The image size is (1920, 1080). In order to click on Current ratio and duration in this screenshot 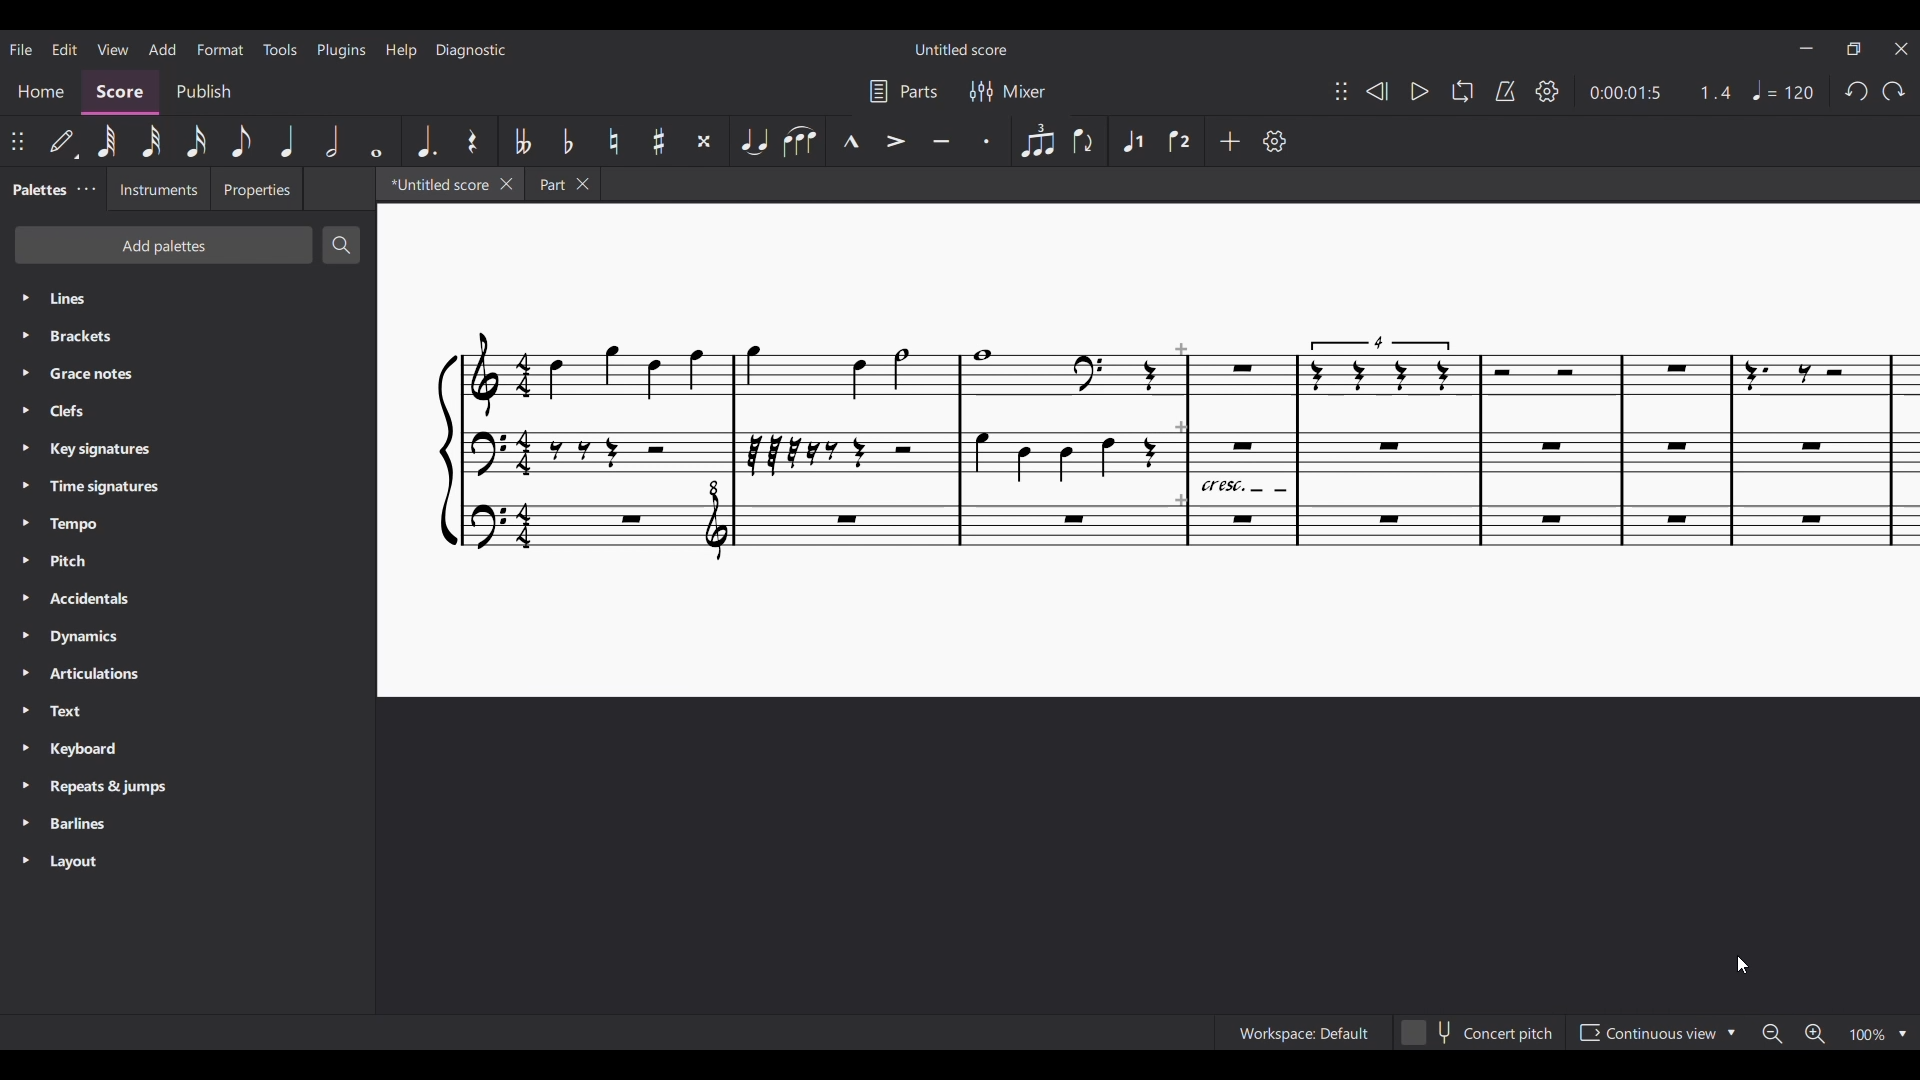, I will do `click(1661, 92)`.